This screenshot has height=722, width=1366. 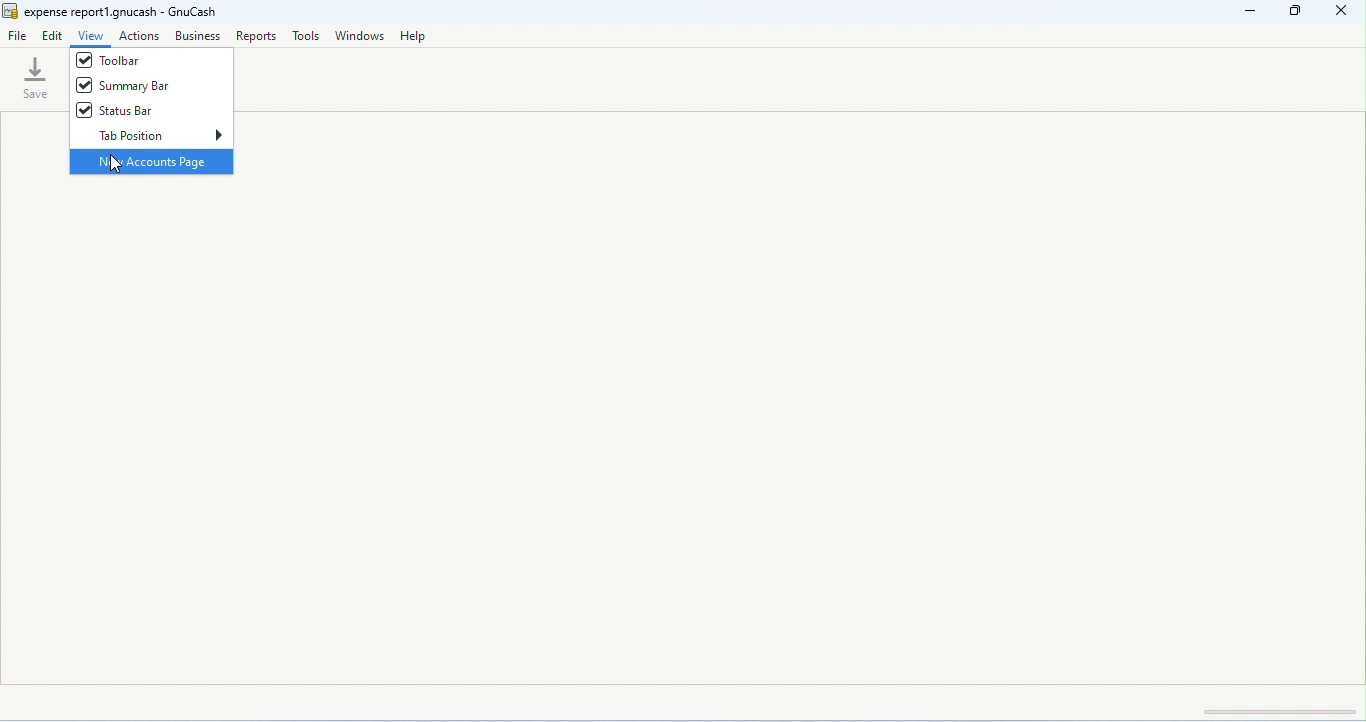 What do you see at coordinates (1340, 11) in the screenshot?
I see `close` at bounding box center [1340, 11].